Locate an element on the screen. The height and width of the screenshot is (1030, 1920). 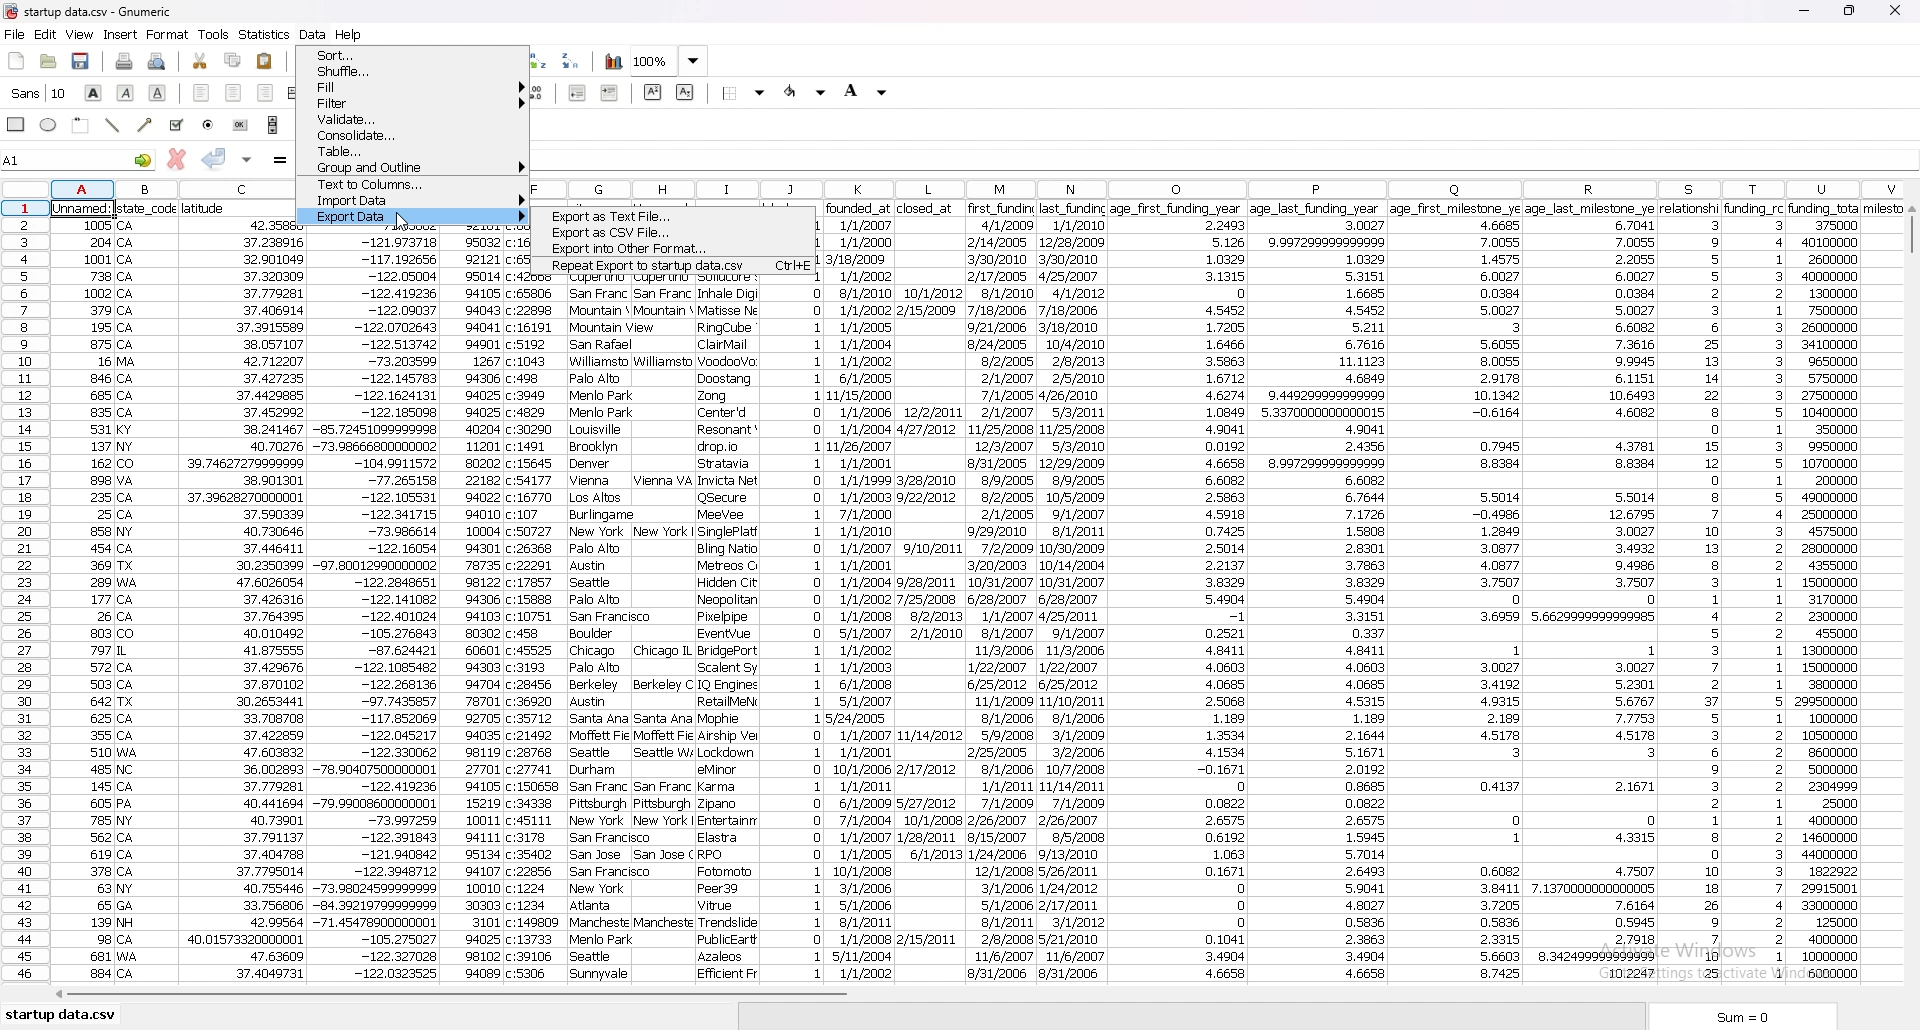
data is located at coordinates (1072, 589).